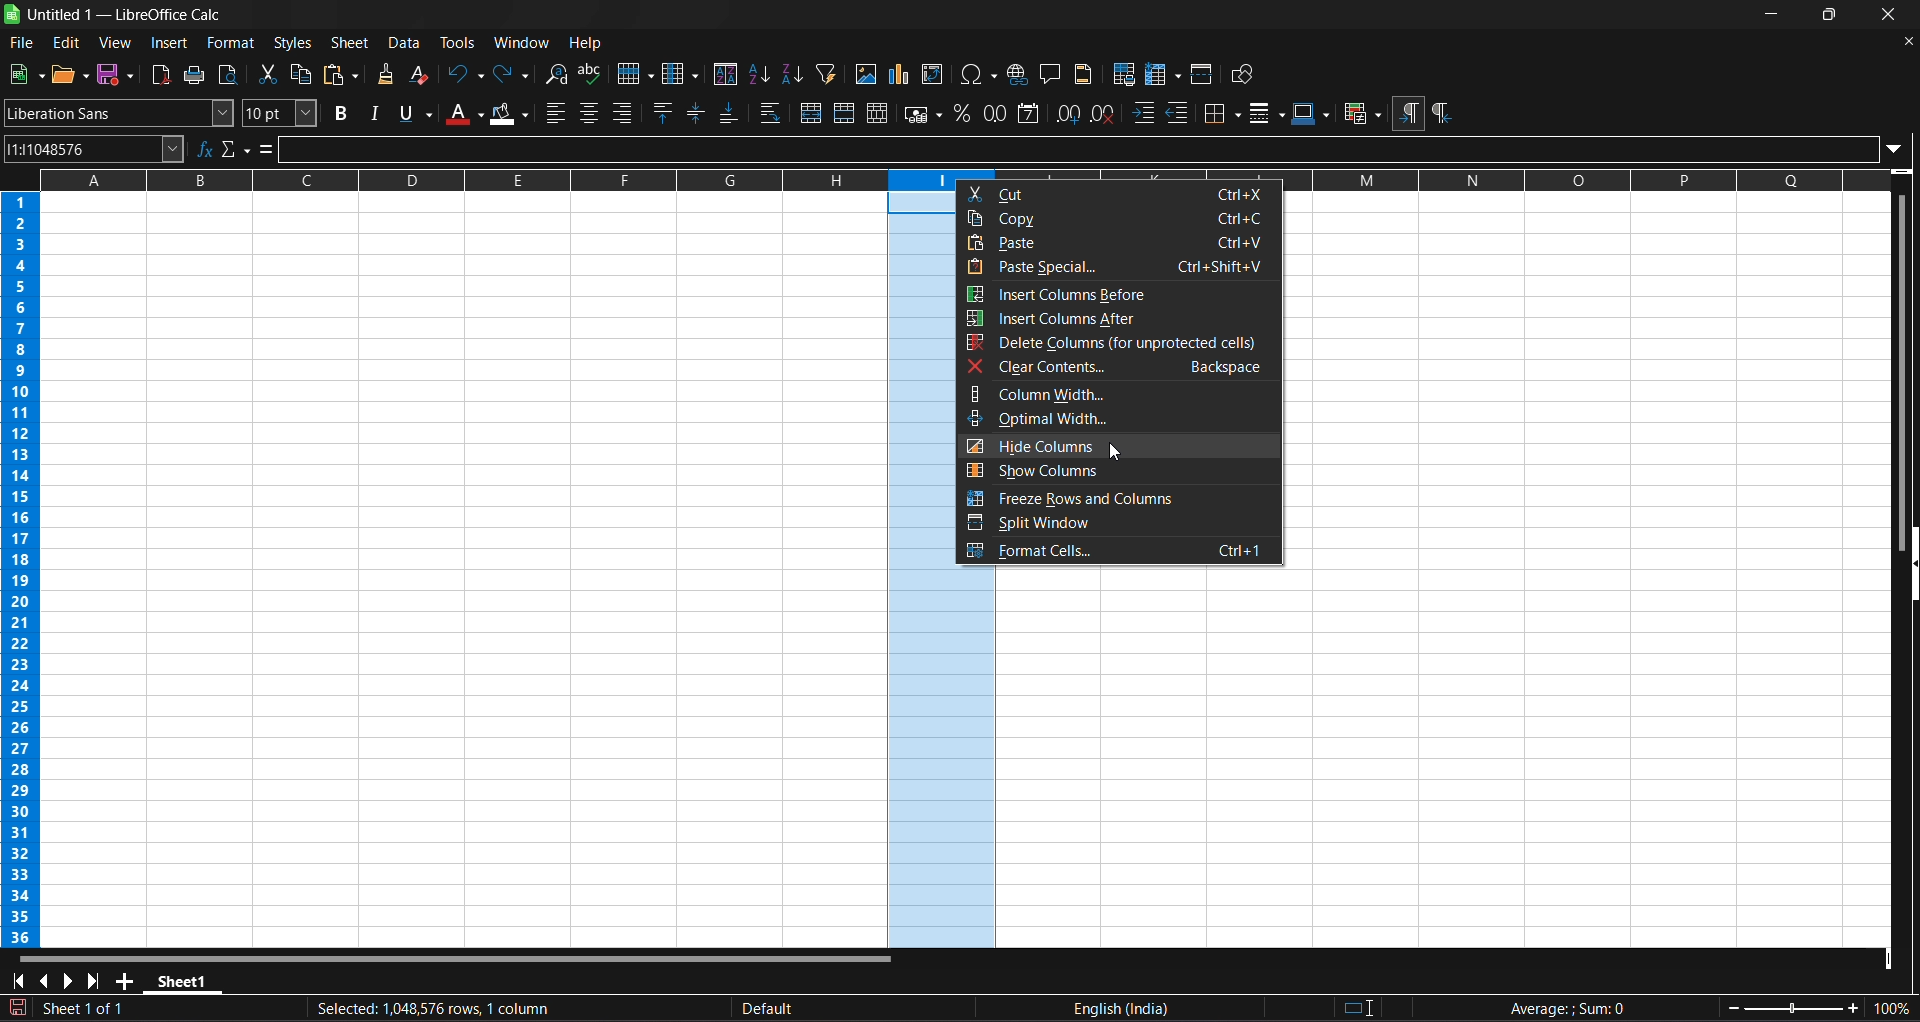  Describe the element at coordinates (844, 112) in the screenshot. I see `merge cells` at that location.